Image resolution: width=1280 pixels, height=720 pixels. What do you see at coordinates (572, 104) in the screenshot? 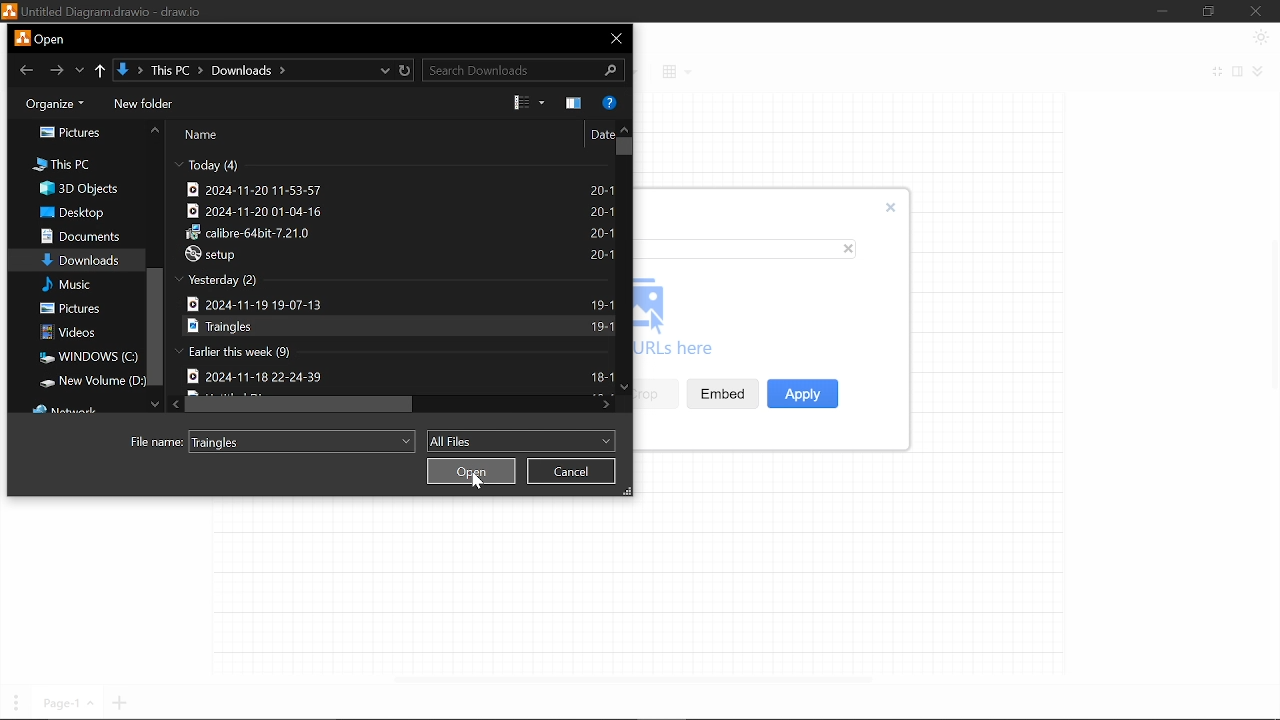
I see `Show the preview pane` at bounding box center [572, 104].